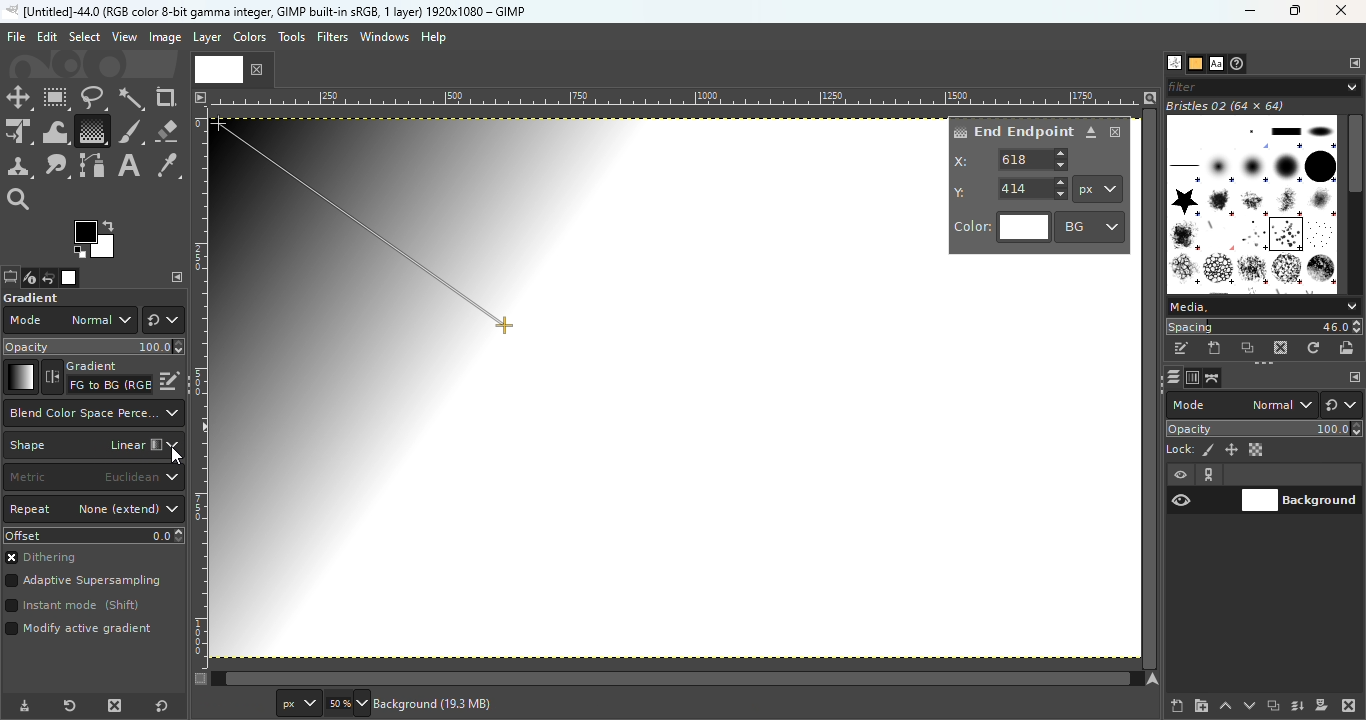  What do you see at coordinates (1252, 197) in the screenshot?
I see `Image Box` at bounding box center [1252, 197].